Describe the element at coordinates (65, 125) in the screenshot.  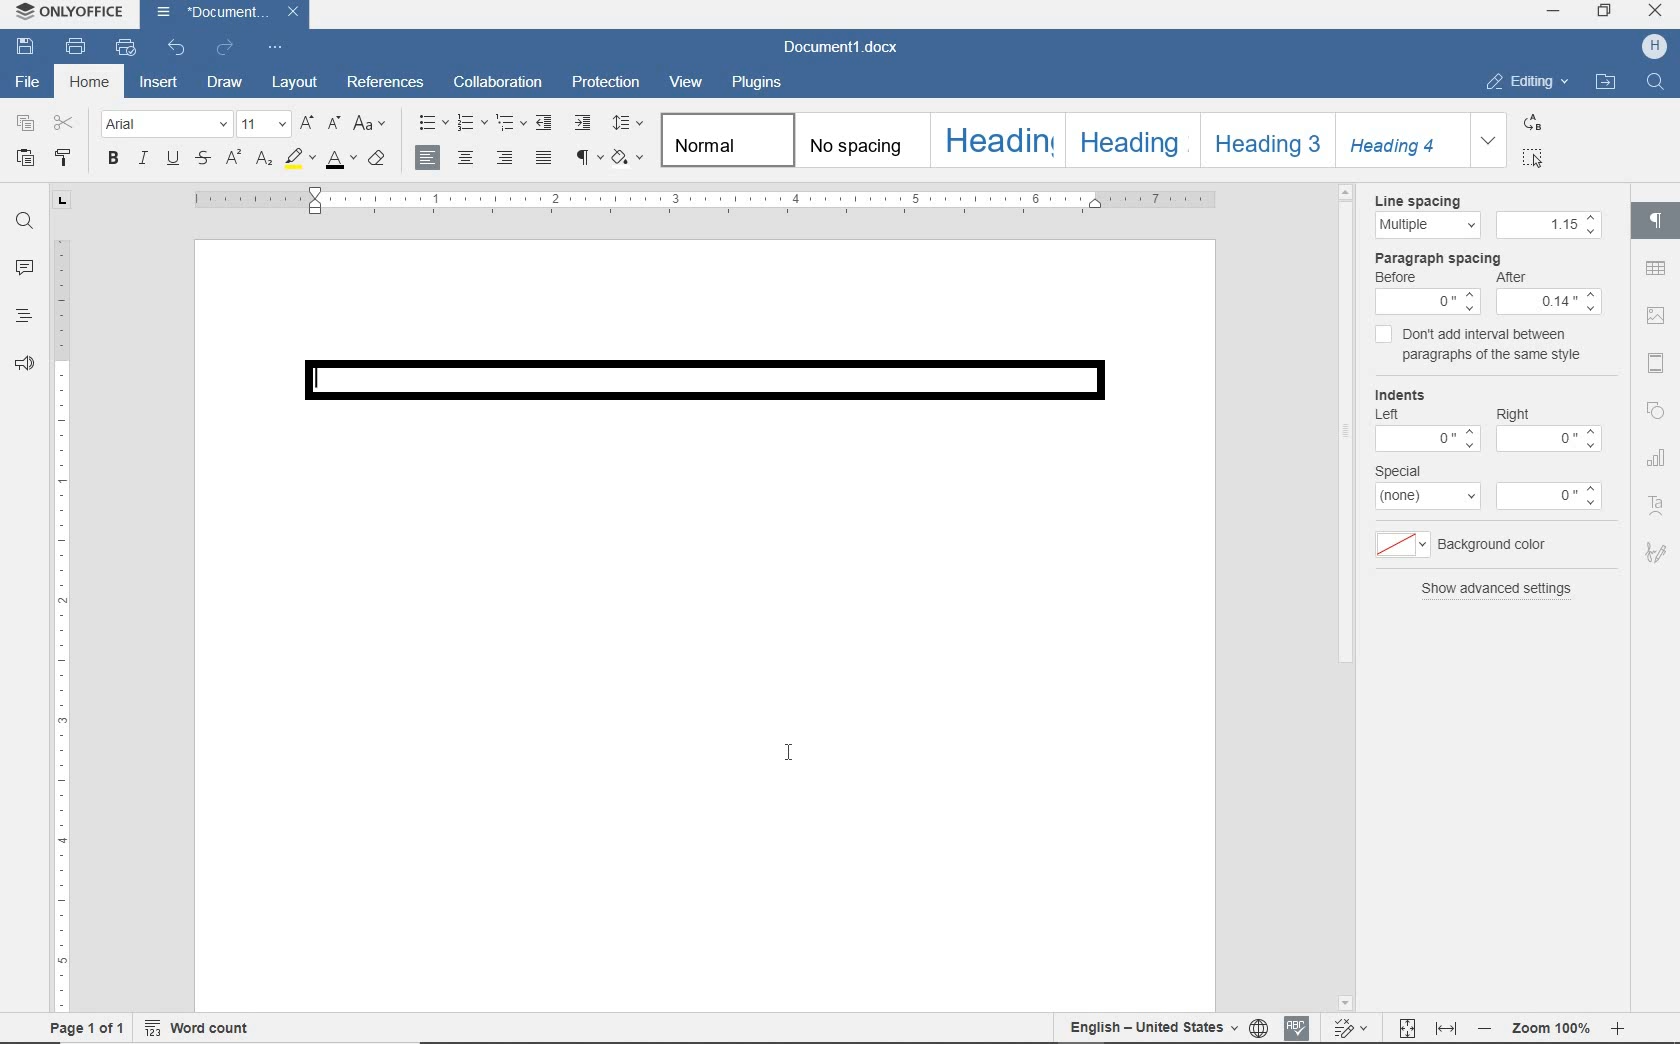
I see `cut` at that location.